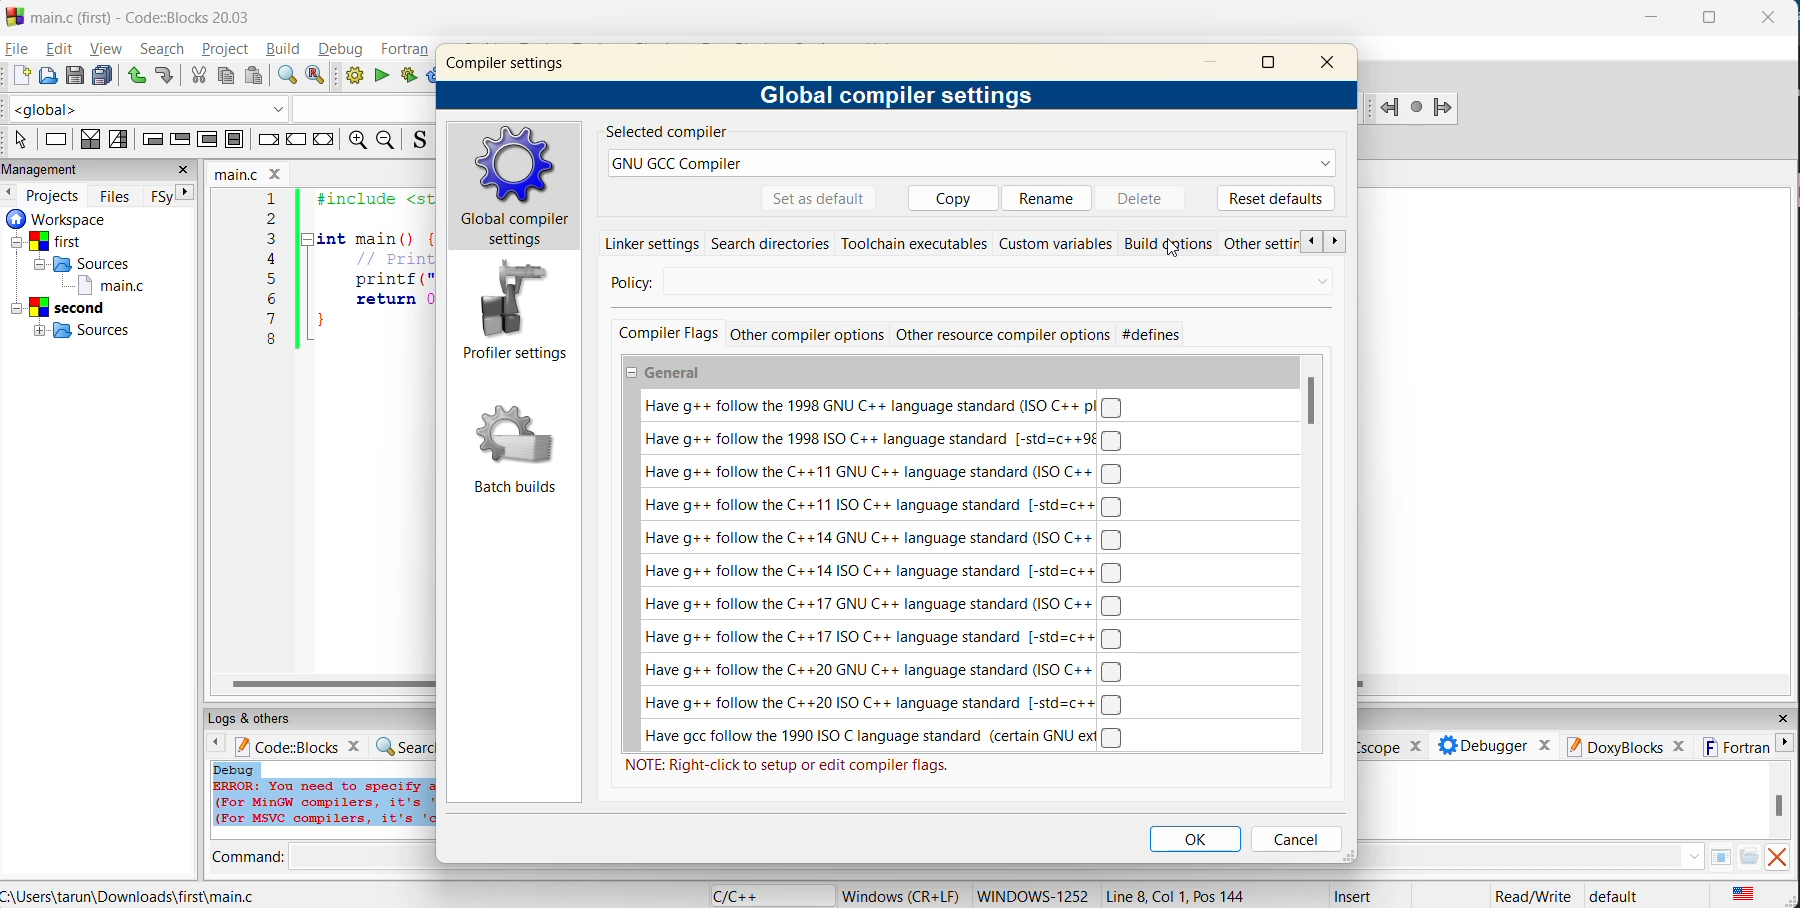 The image size is (1800, 908). What do you see at coordinates (649, 284) in the screenshot?
I see `policy` at bounding box center [649, 284].